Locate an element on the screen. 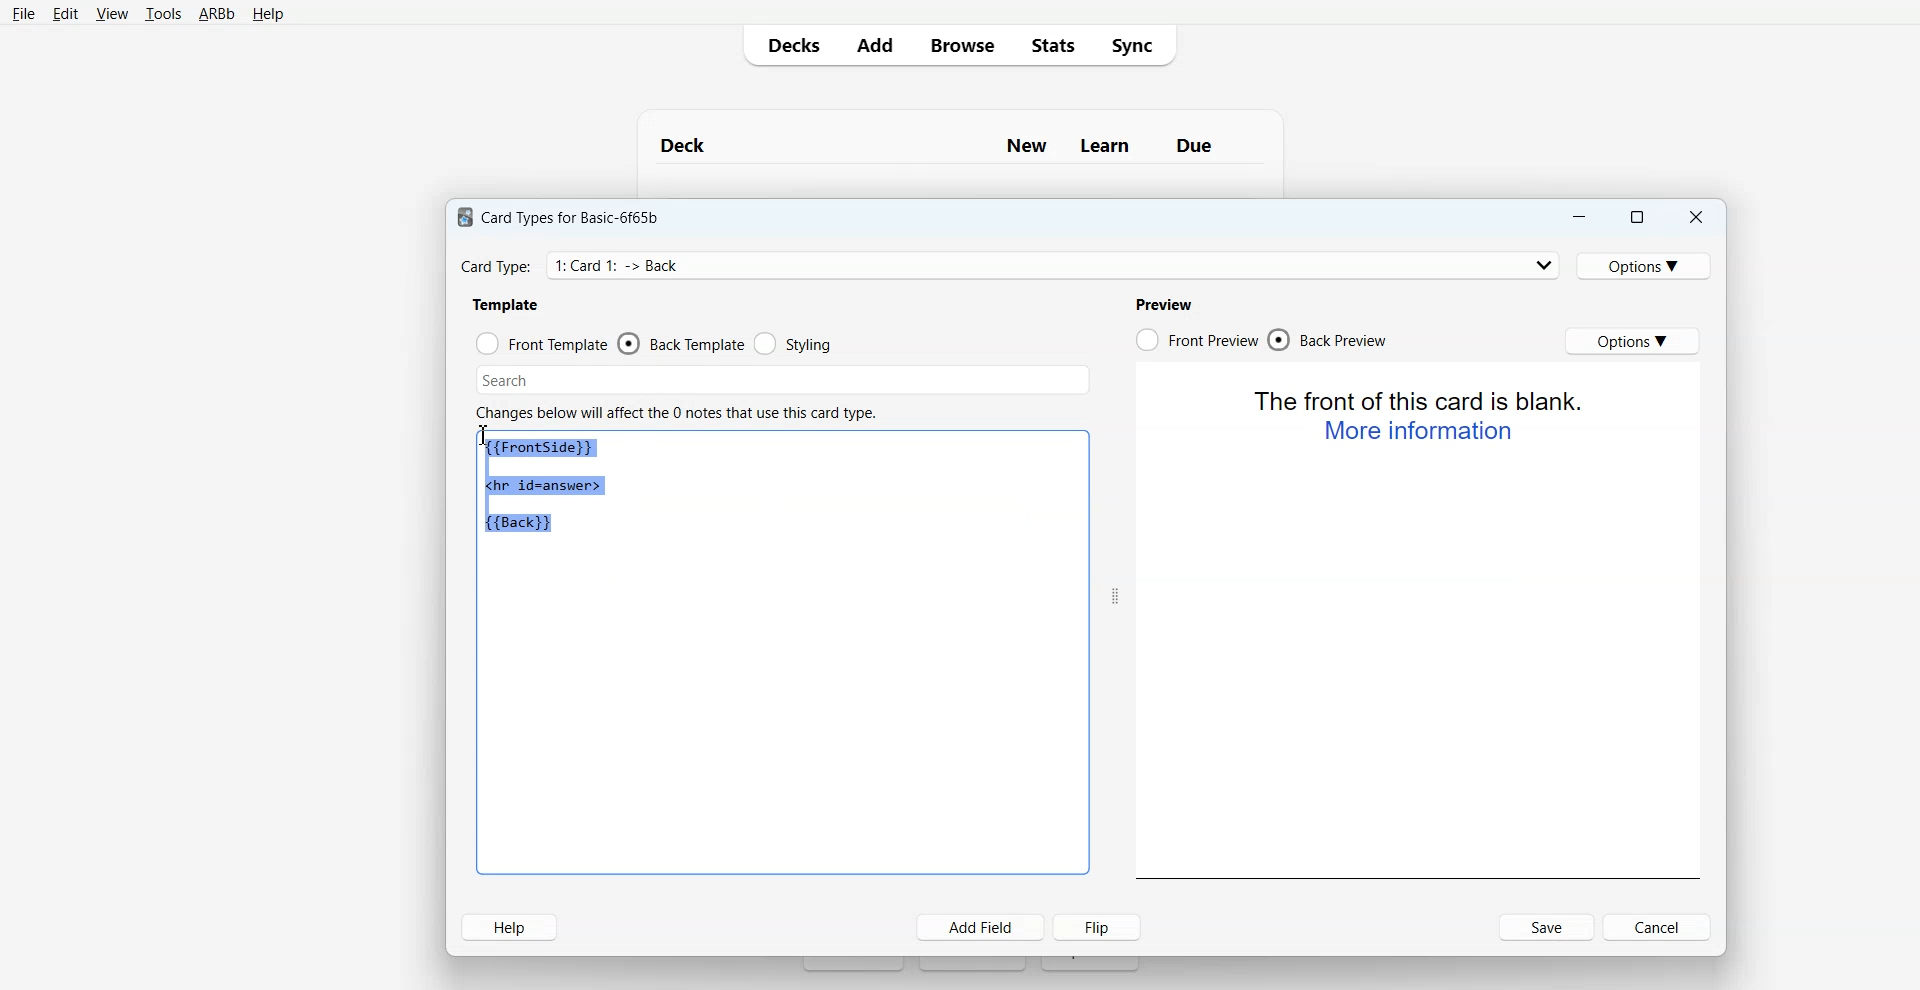 This screenshot has width=1920, height=990. Front Template is located at coordinates (542, 342).